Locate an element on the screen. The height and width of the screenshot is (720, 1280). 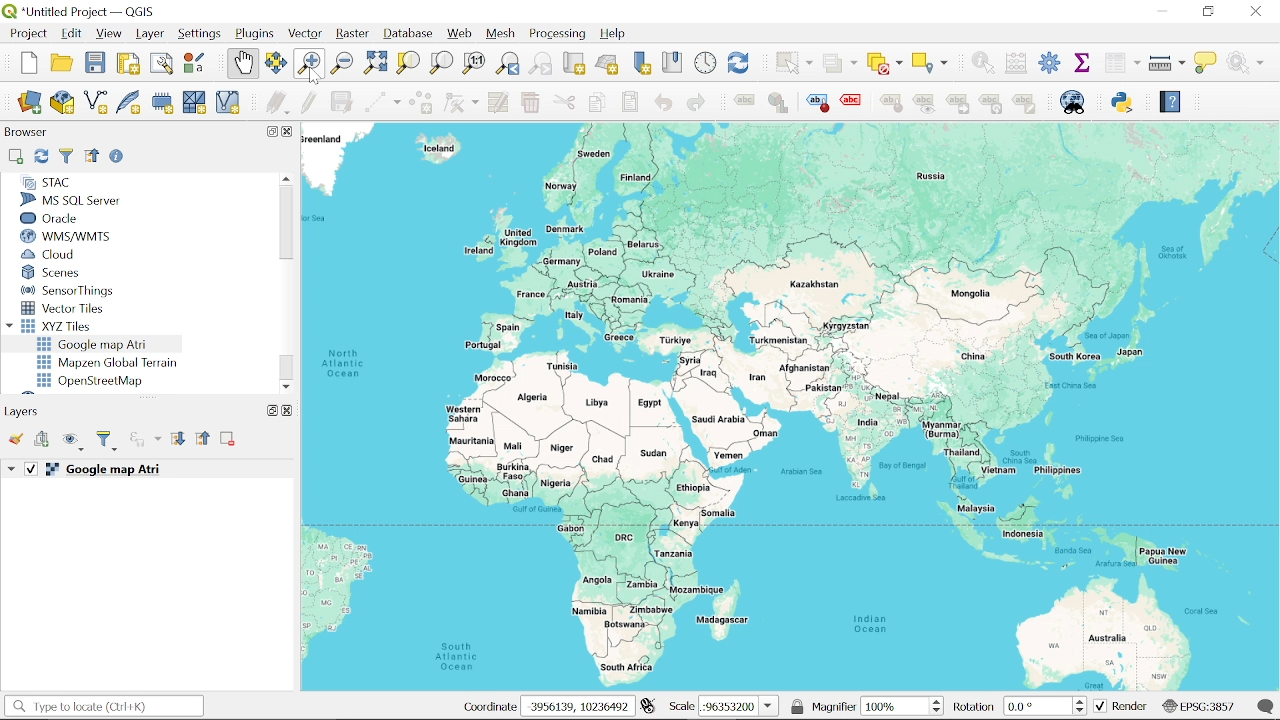
rotation is located at coordinates (975, 708).